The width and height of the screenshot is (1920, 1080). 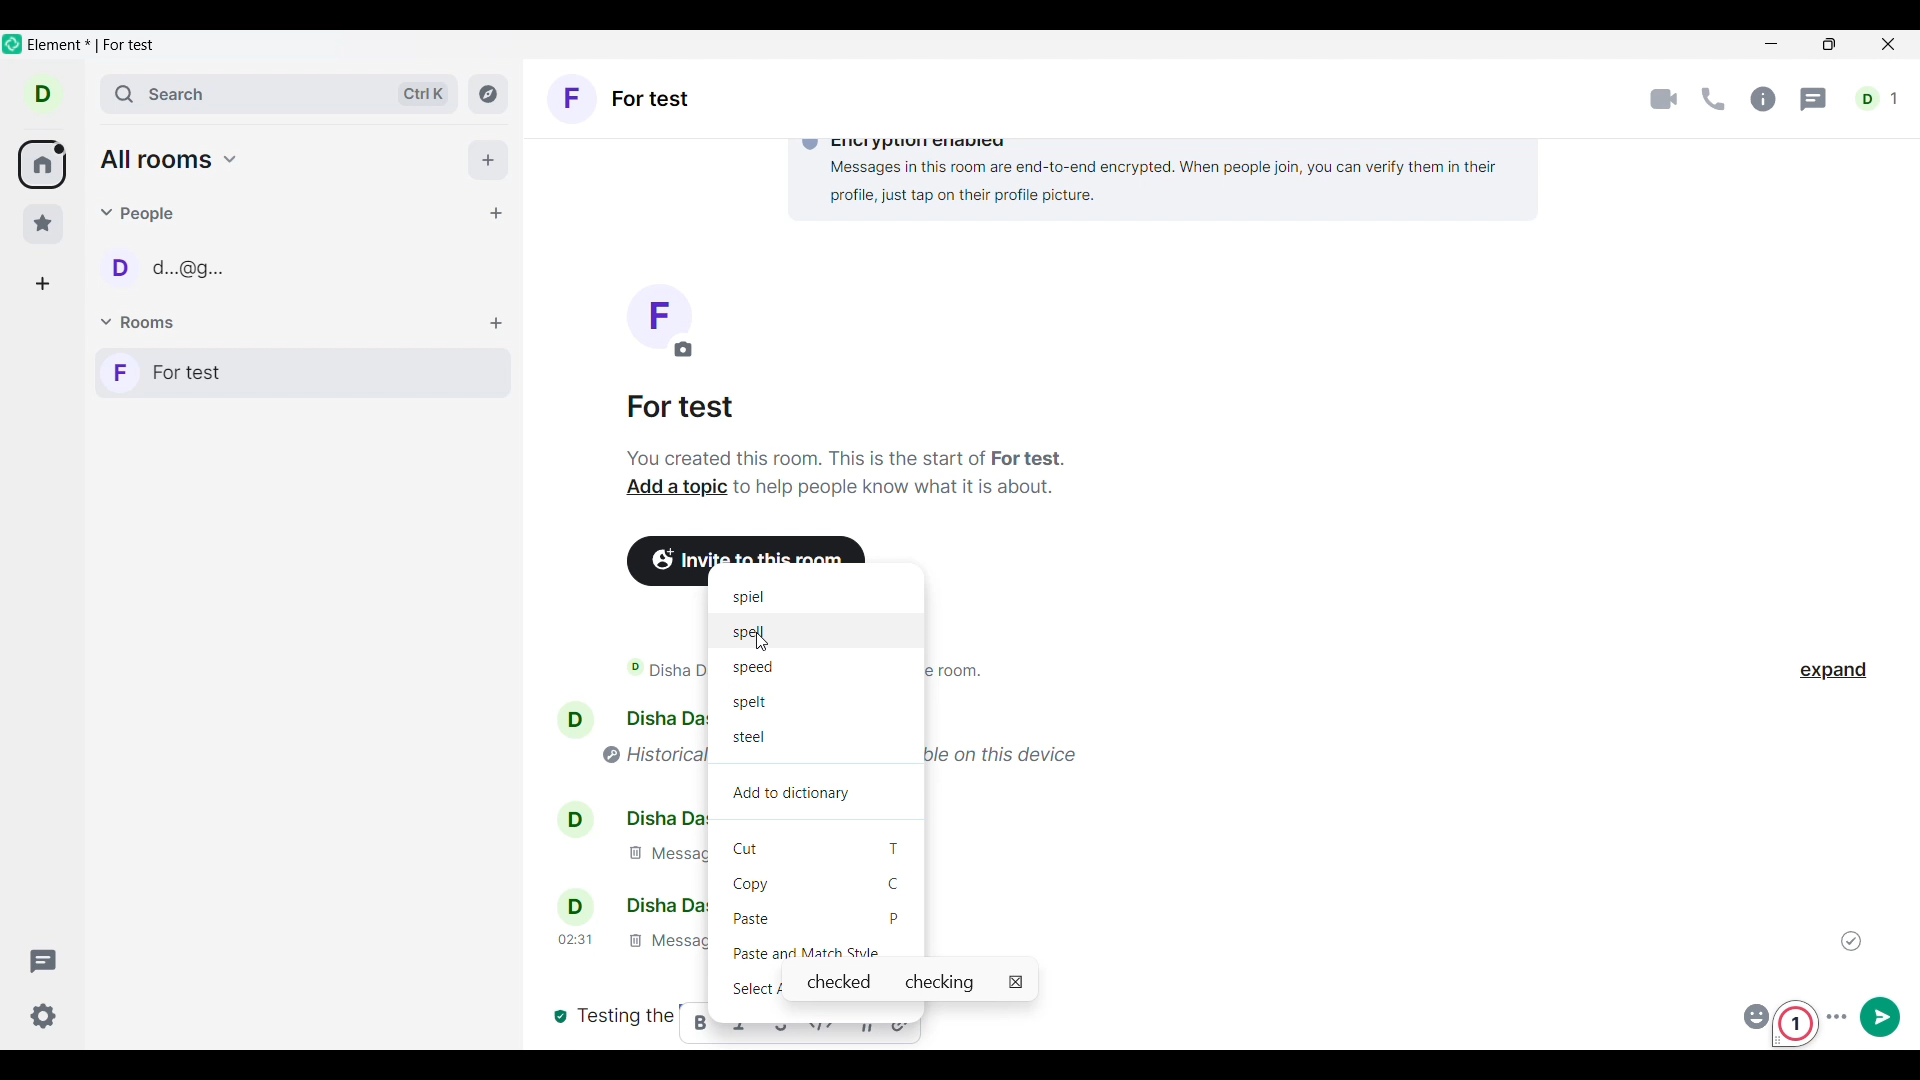 I want to click on Minimize, so click(x=1772, y=44).